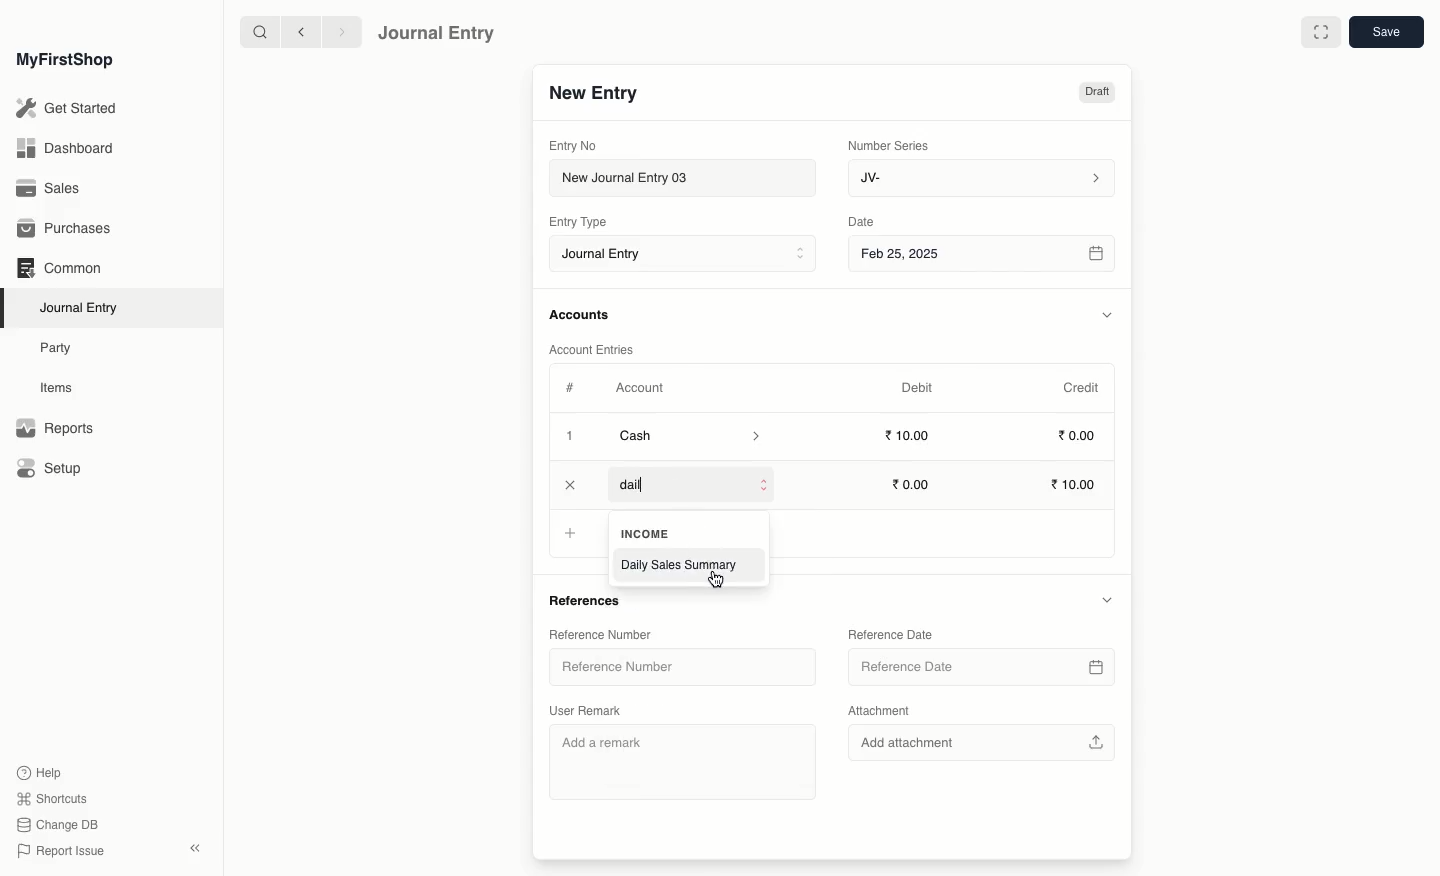 This screenshot has width=1440, height=876. What do you see at coordinates (983, 253) in the screenshot?
I see `Feb 25, 2025 8` at bounding box center [983, 253].